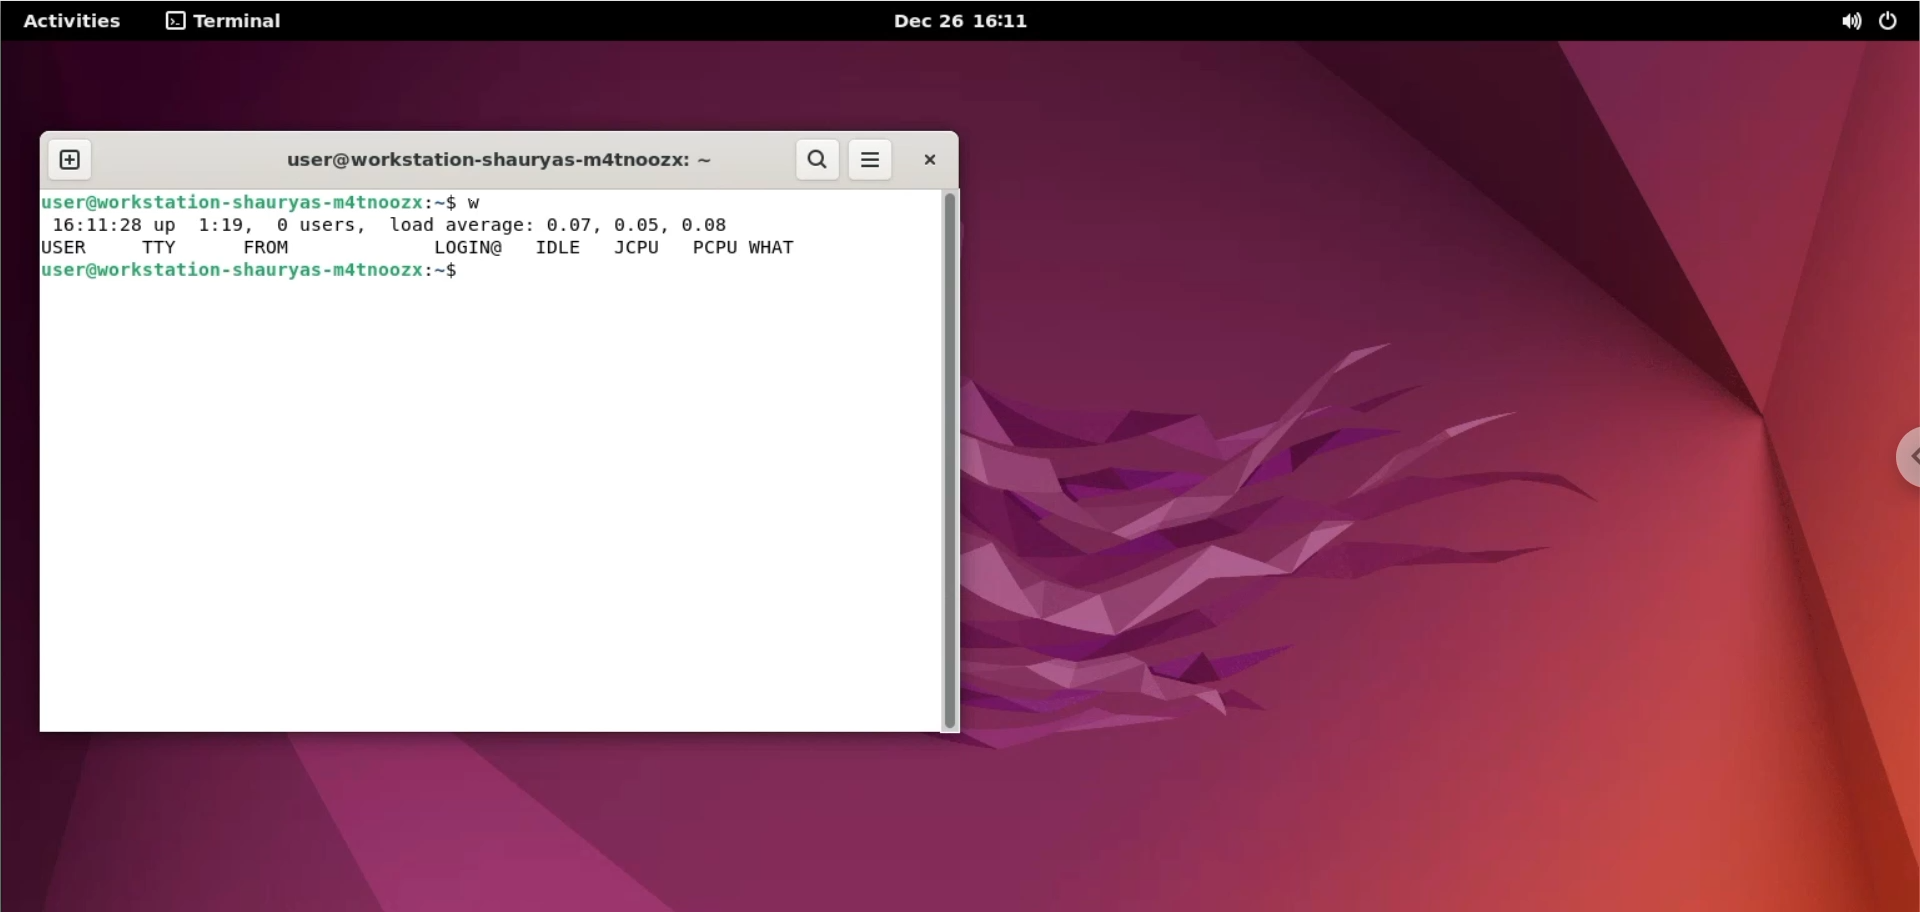 The width and height of the screenshot is (1920, 912). Describe the element at coordinates (478, 159) in the screenshot. I see `terminal  title: user@workstation-shauryas-m4tnoozx: ~` at that location.